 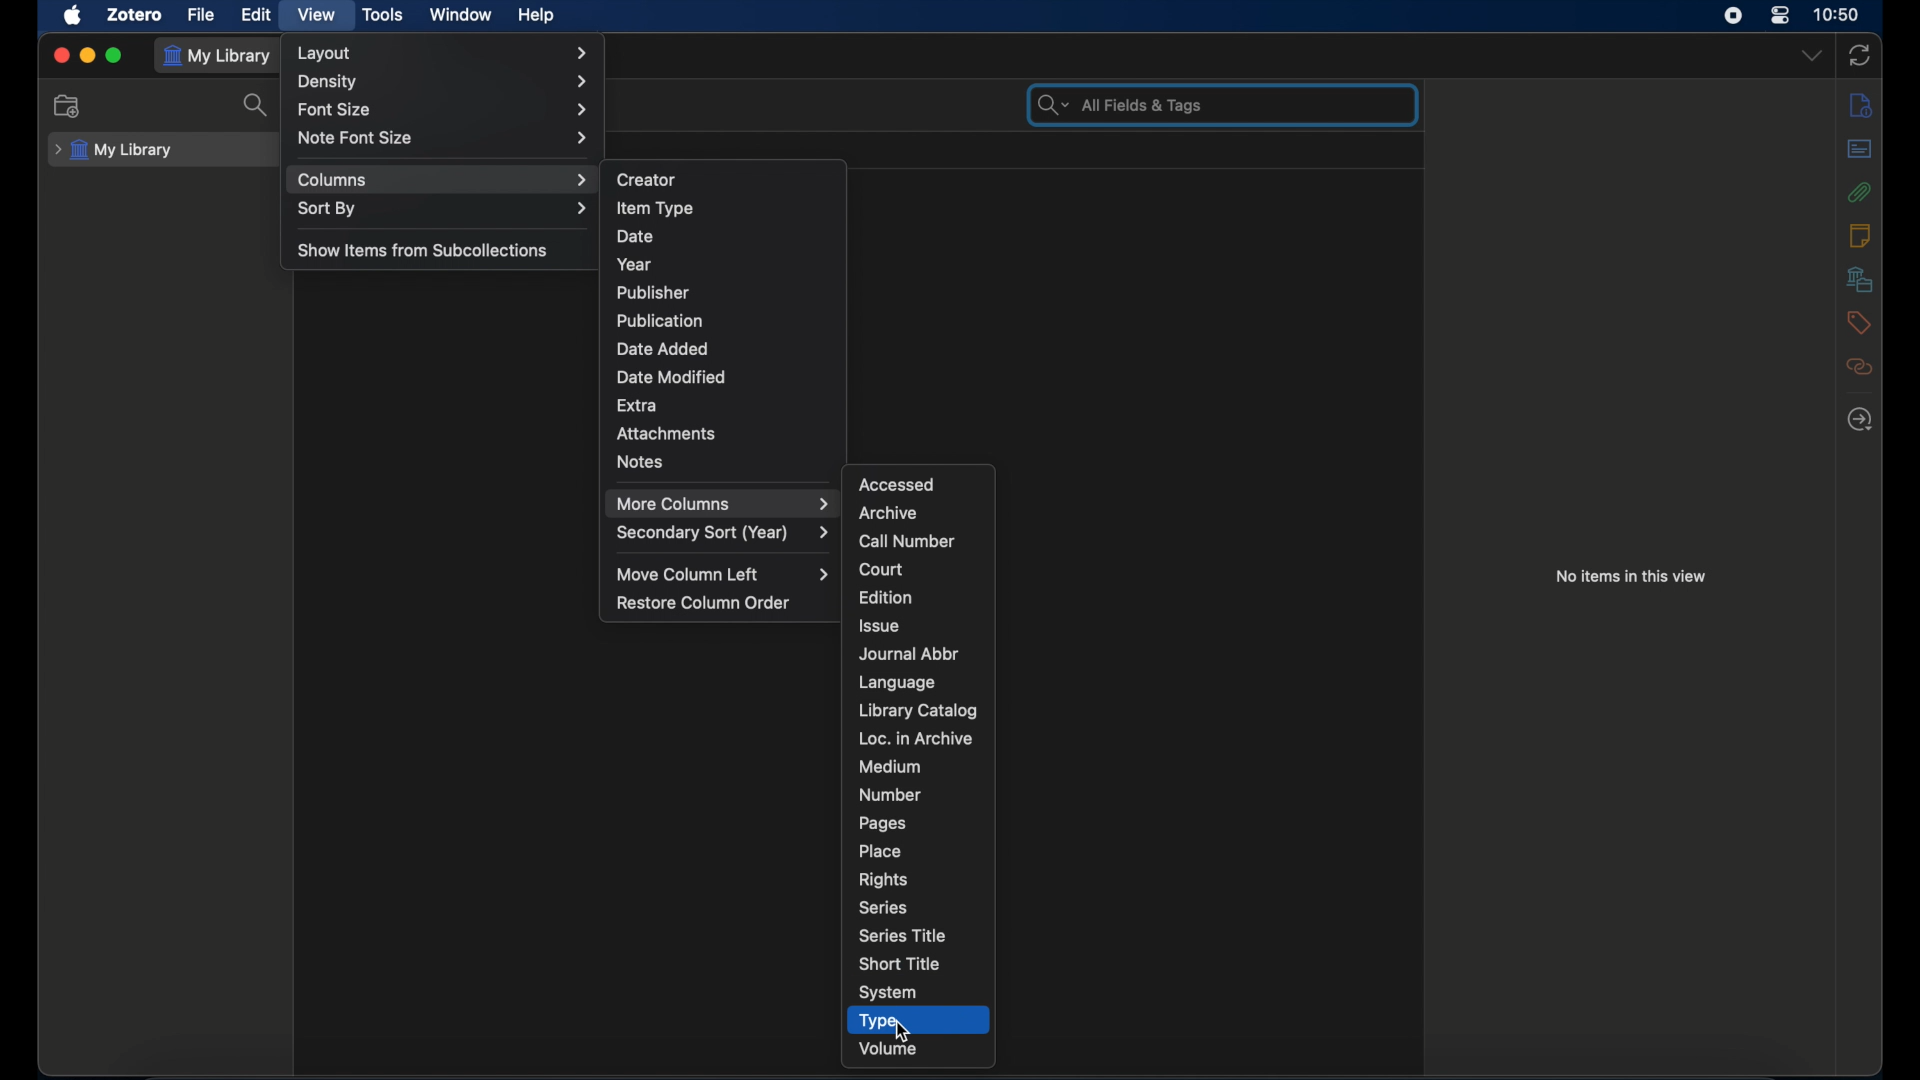 I want to click on accessed, so click(x=898, y=484).